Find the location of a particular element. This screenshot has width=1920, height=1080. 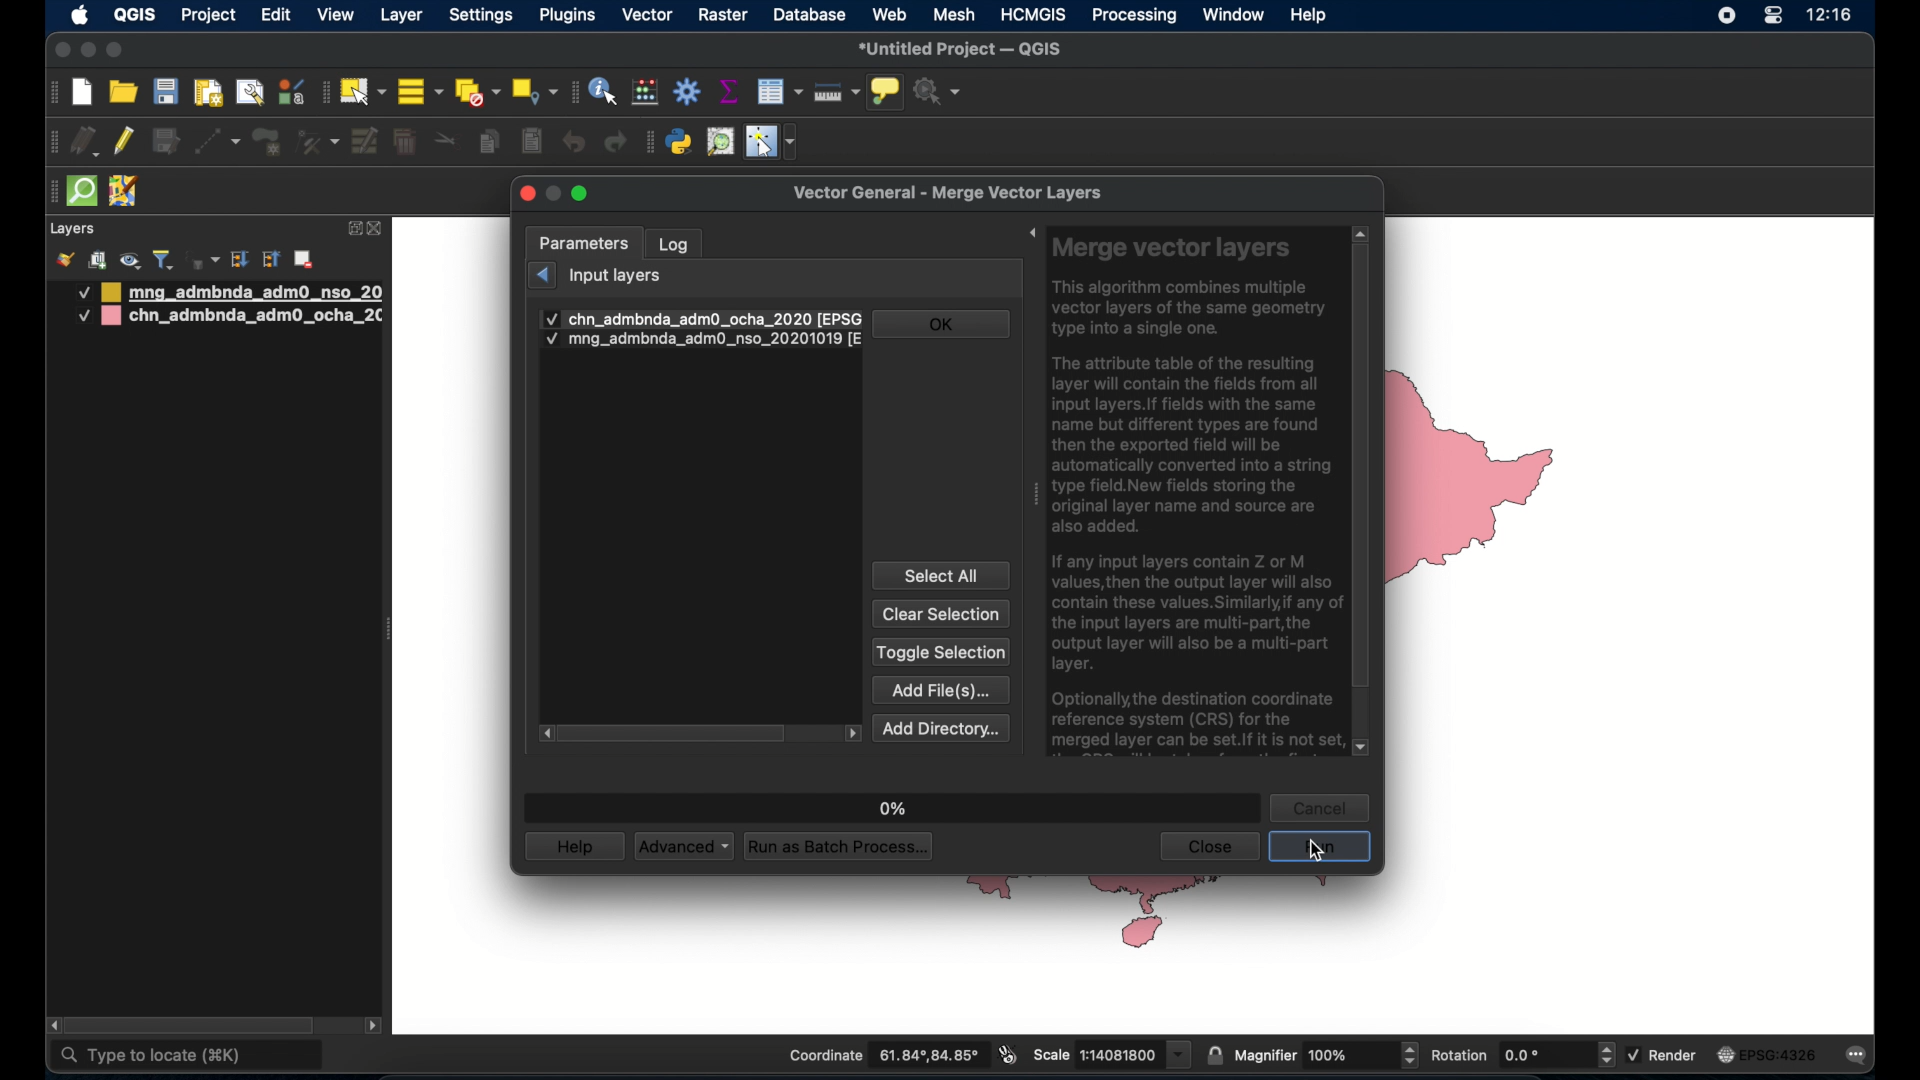

scroll box is located at coordinates (674, 734).